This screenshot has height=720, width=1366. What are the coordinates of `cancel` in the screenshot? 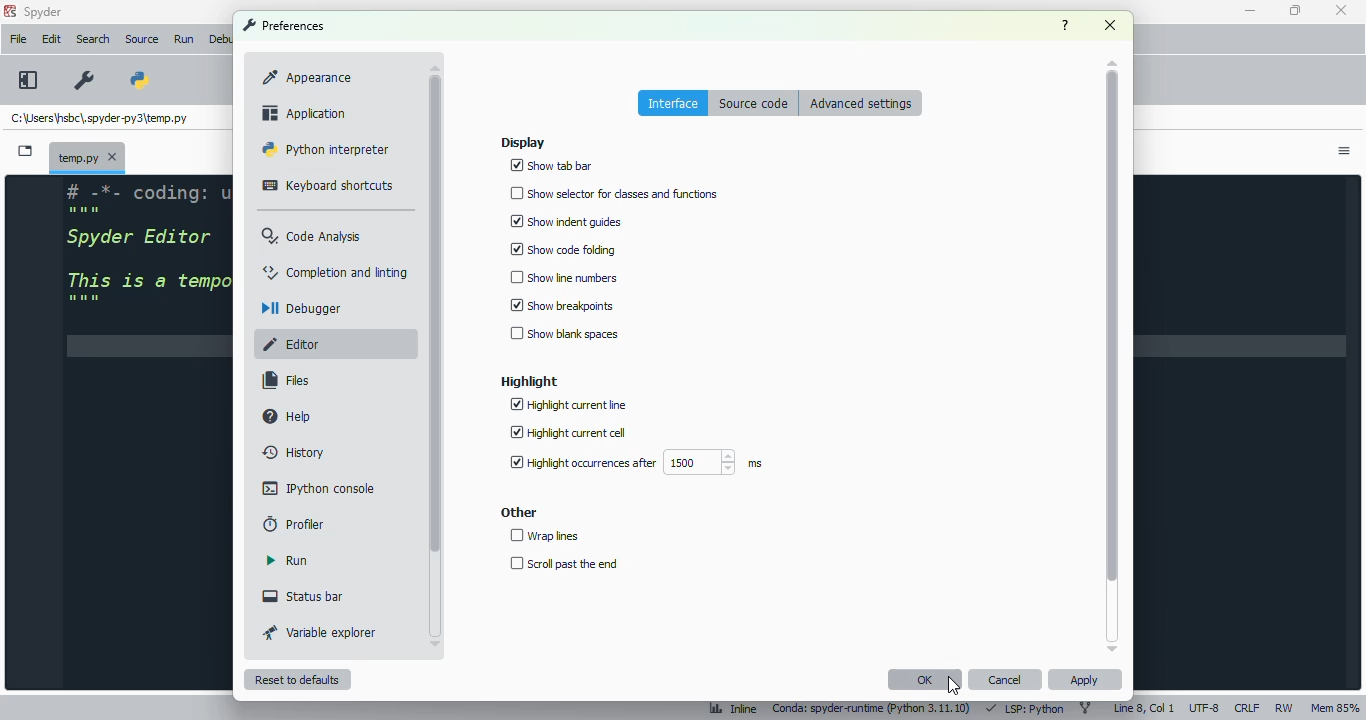 It's located at (1006, 680).